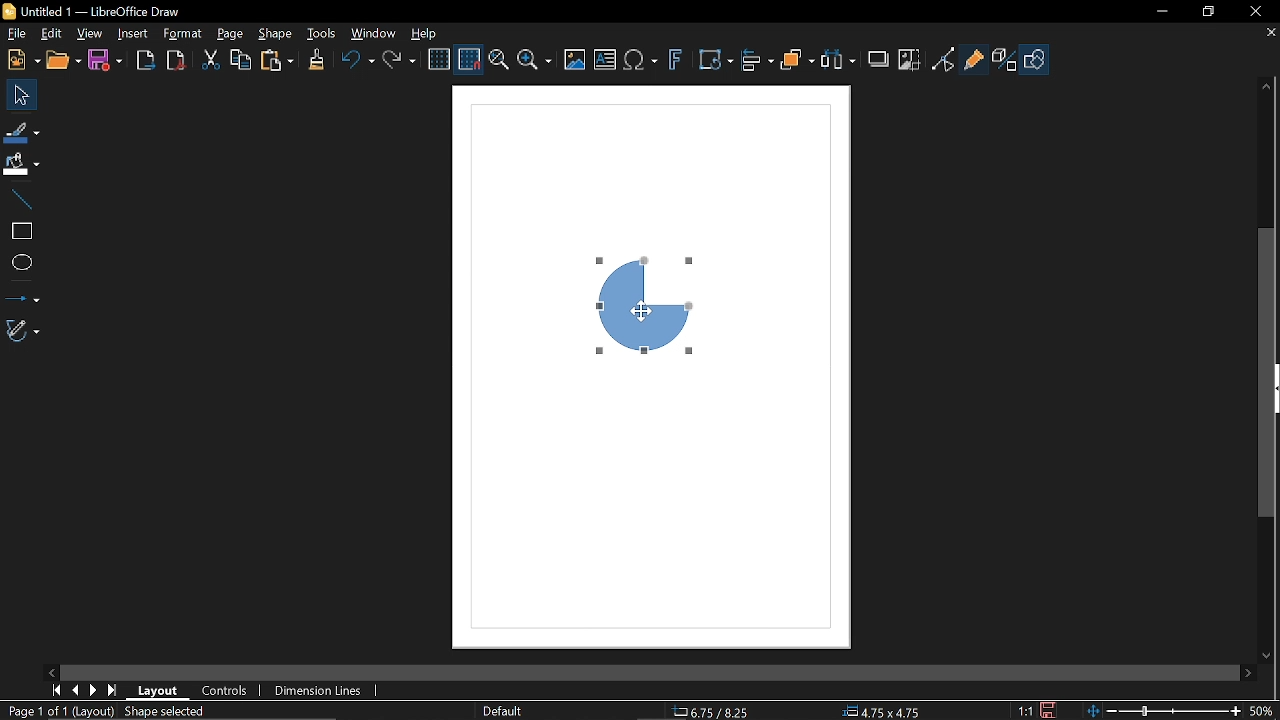  What do you see at coordinates (908, 59) in the screenshot?
I see `Crop` at bounding box center [908, 59].